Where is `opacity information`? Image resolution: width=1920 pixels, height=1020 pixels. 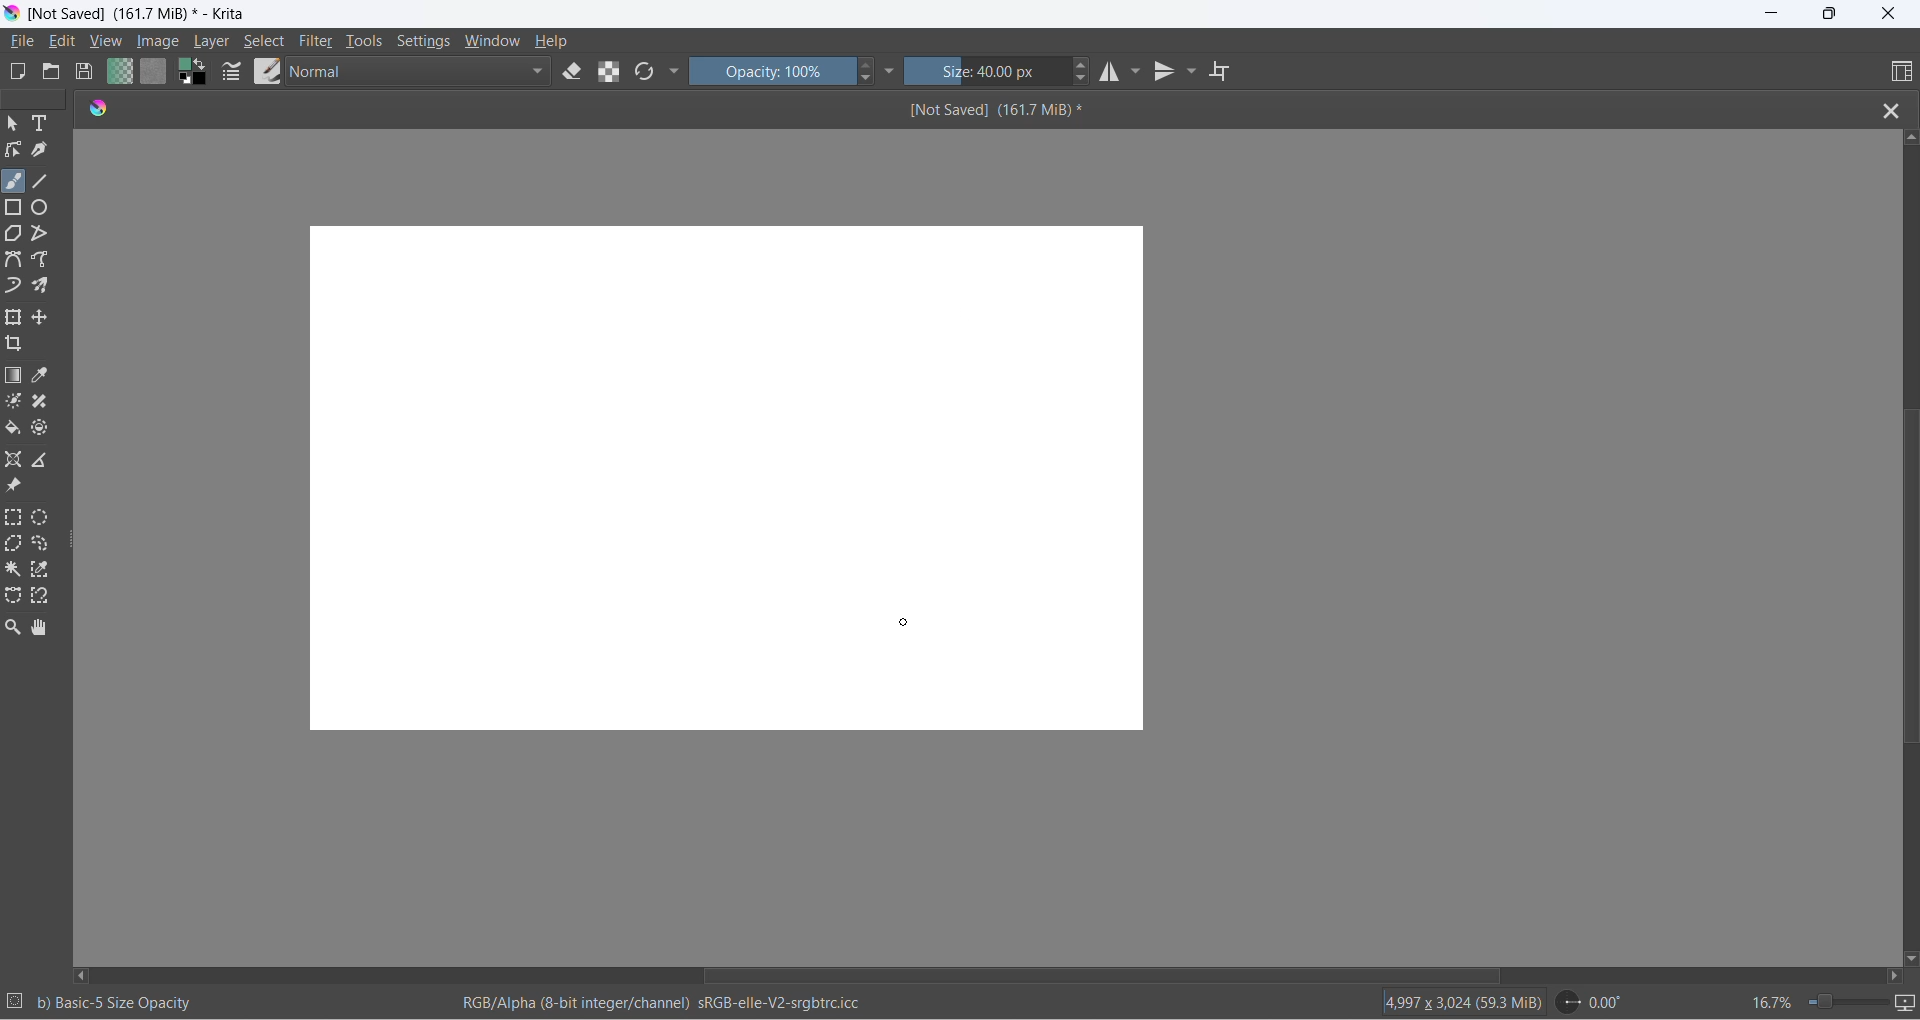
opacity information is located at coordinates (117, 1003).